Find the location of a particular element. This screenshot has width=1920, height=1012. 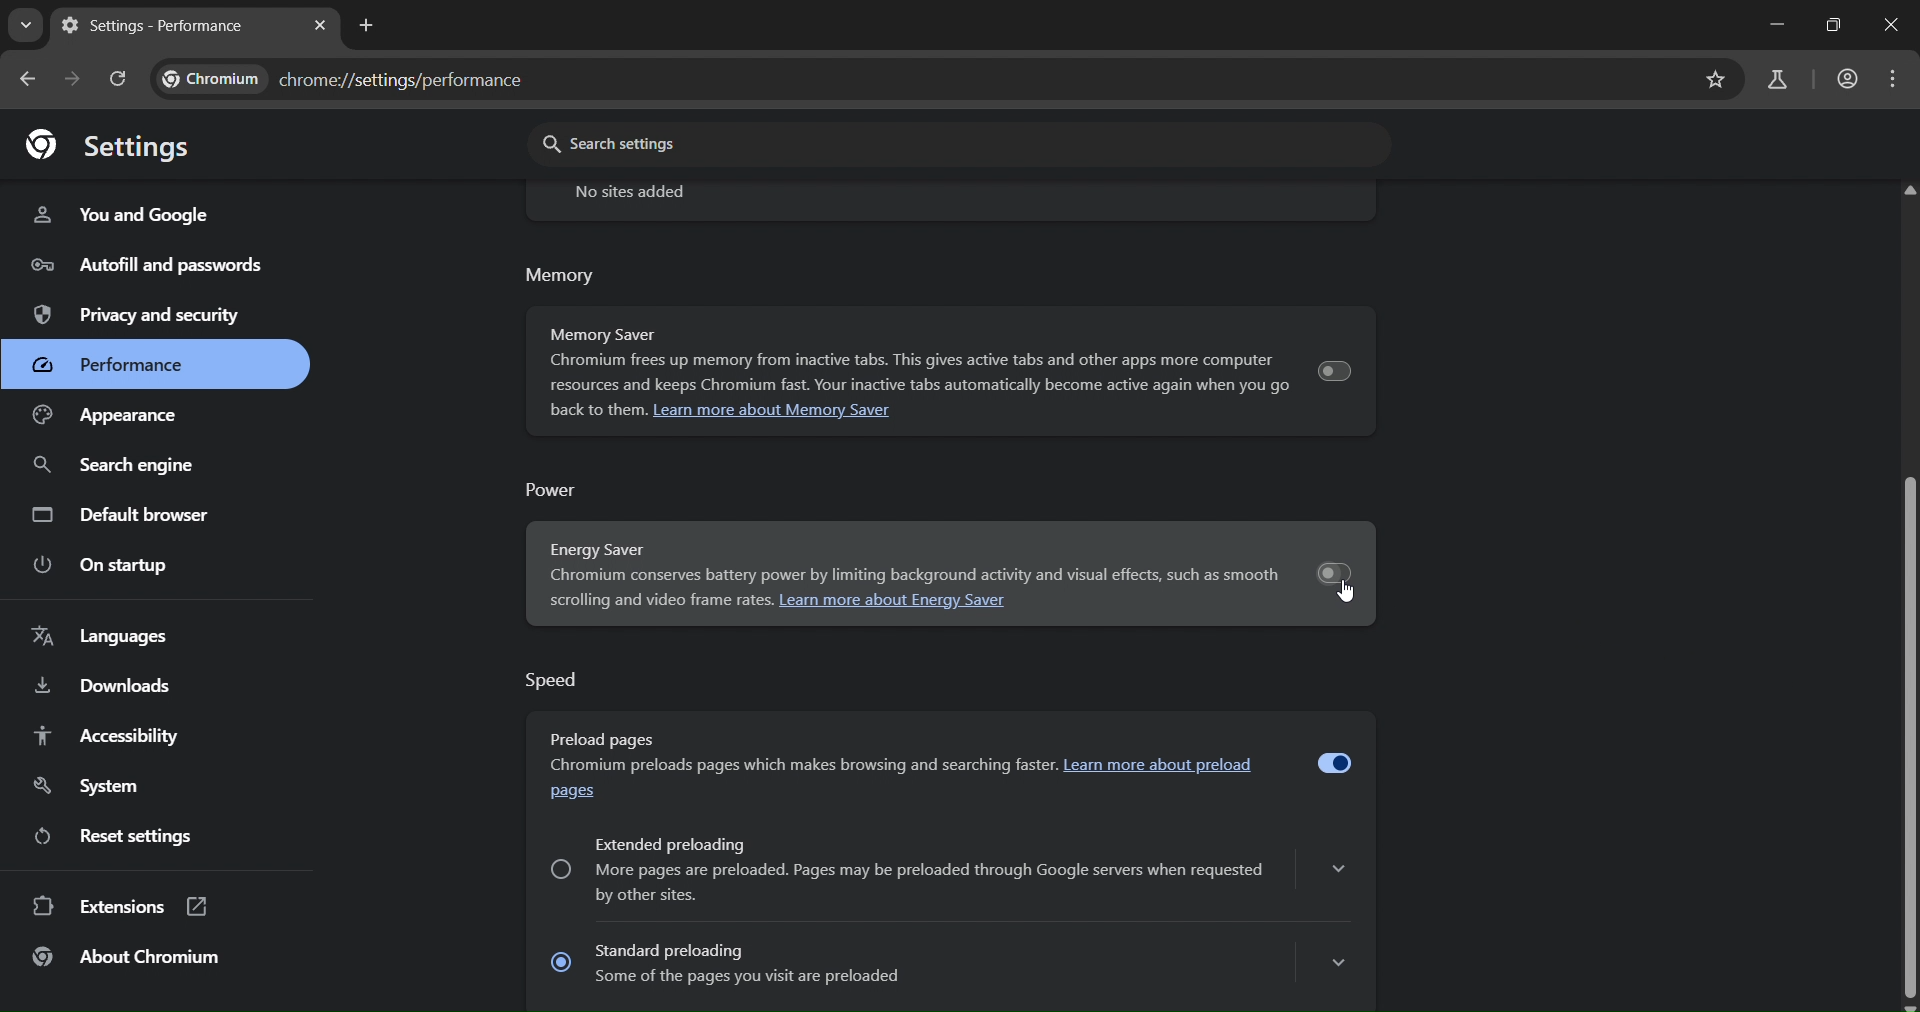

show more is located at coordinates (1342, 867).